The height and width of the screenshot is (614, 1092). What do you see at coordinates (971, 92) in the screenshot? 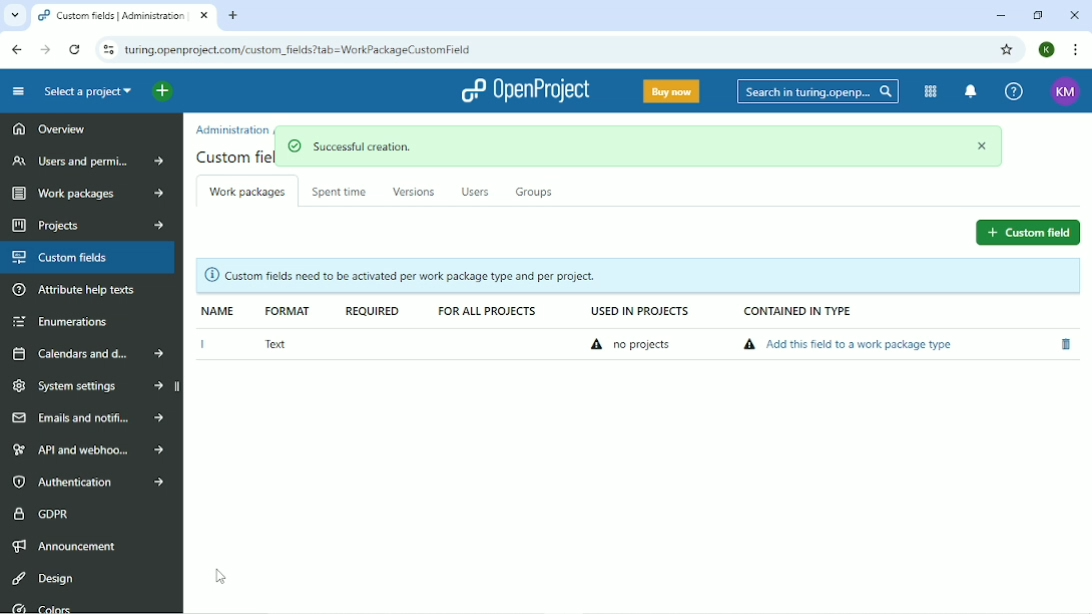
I see `To notification center` at bounding box center [971, 92].